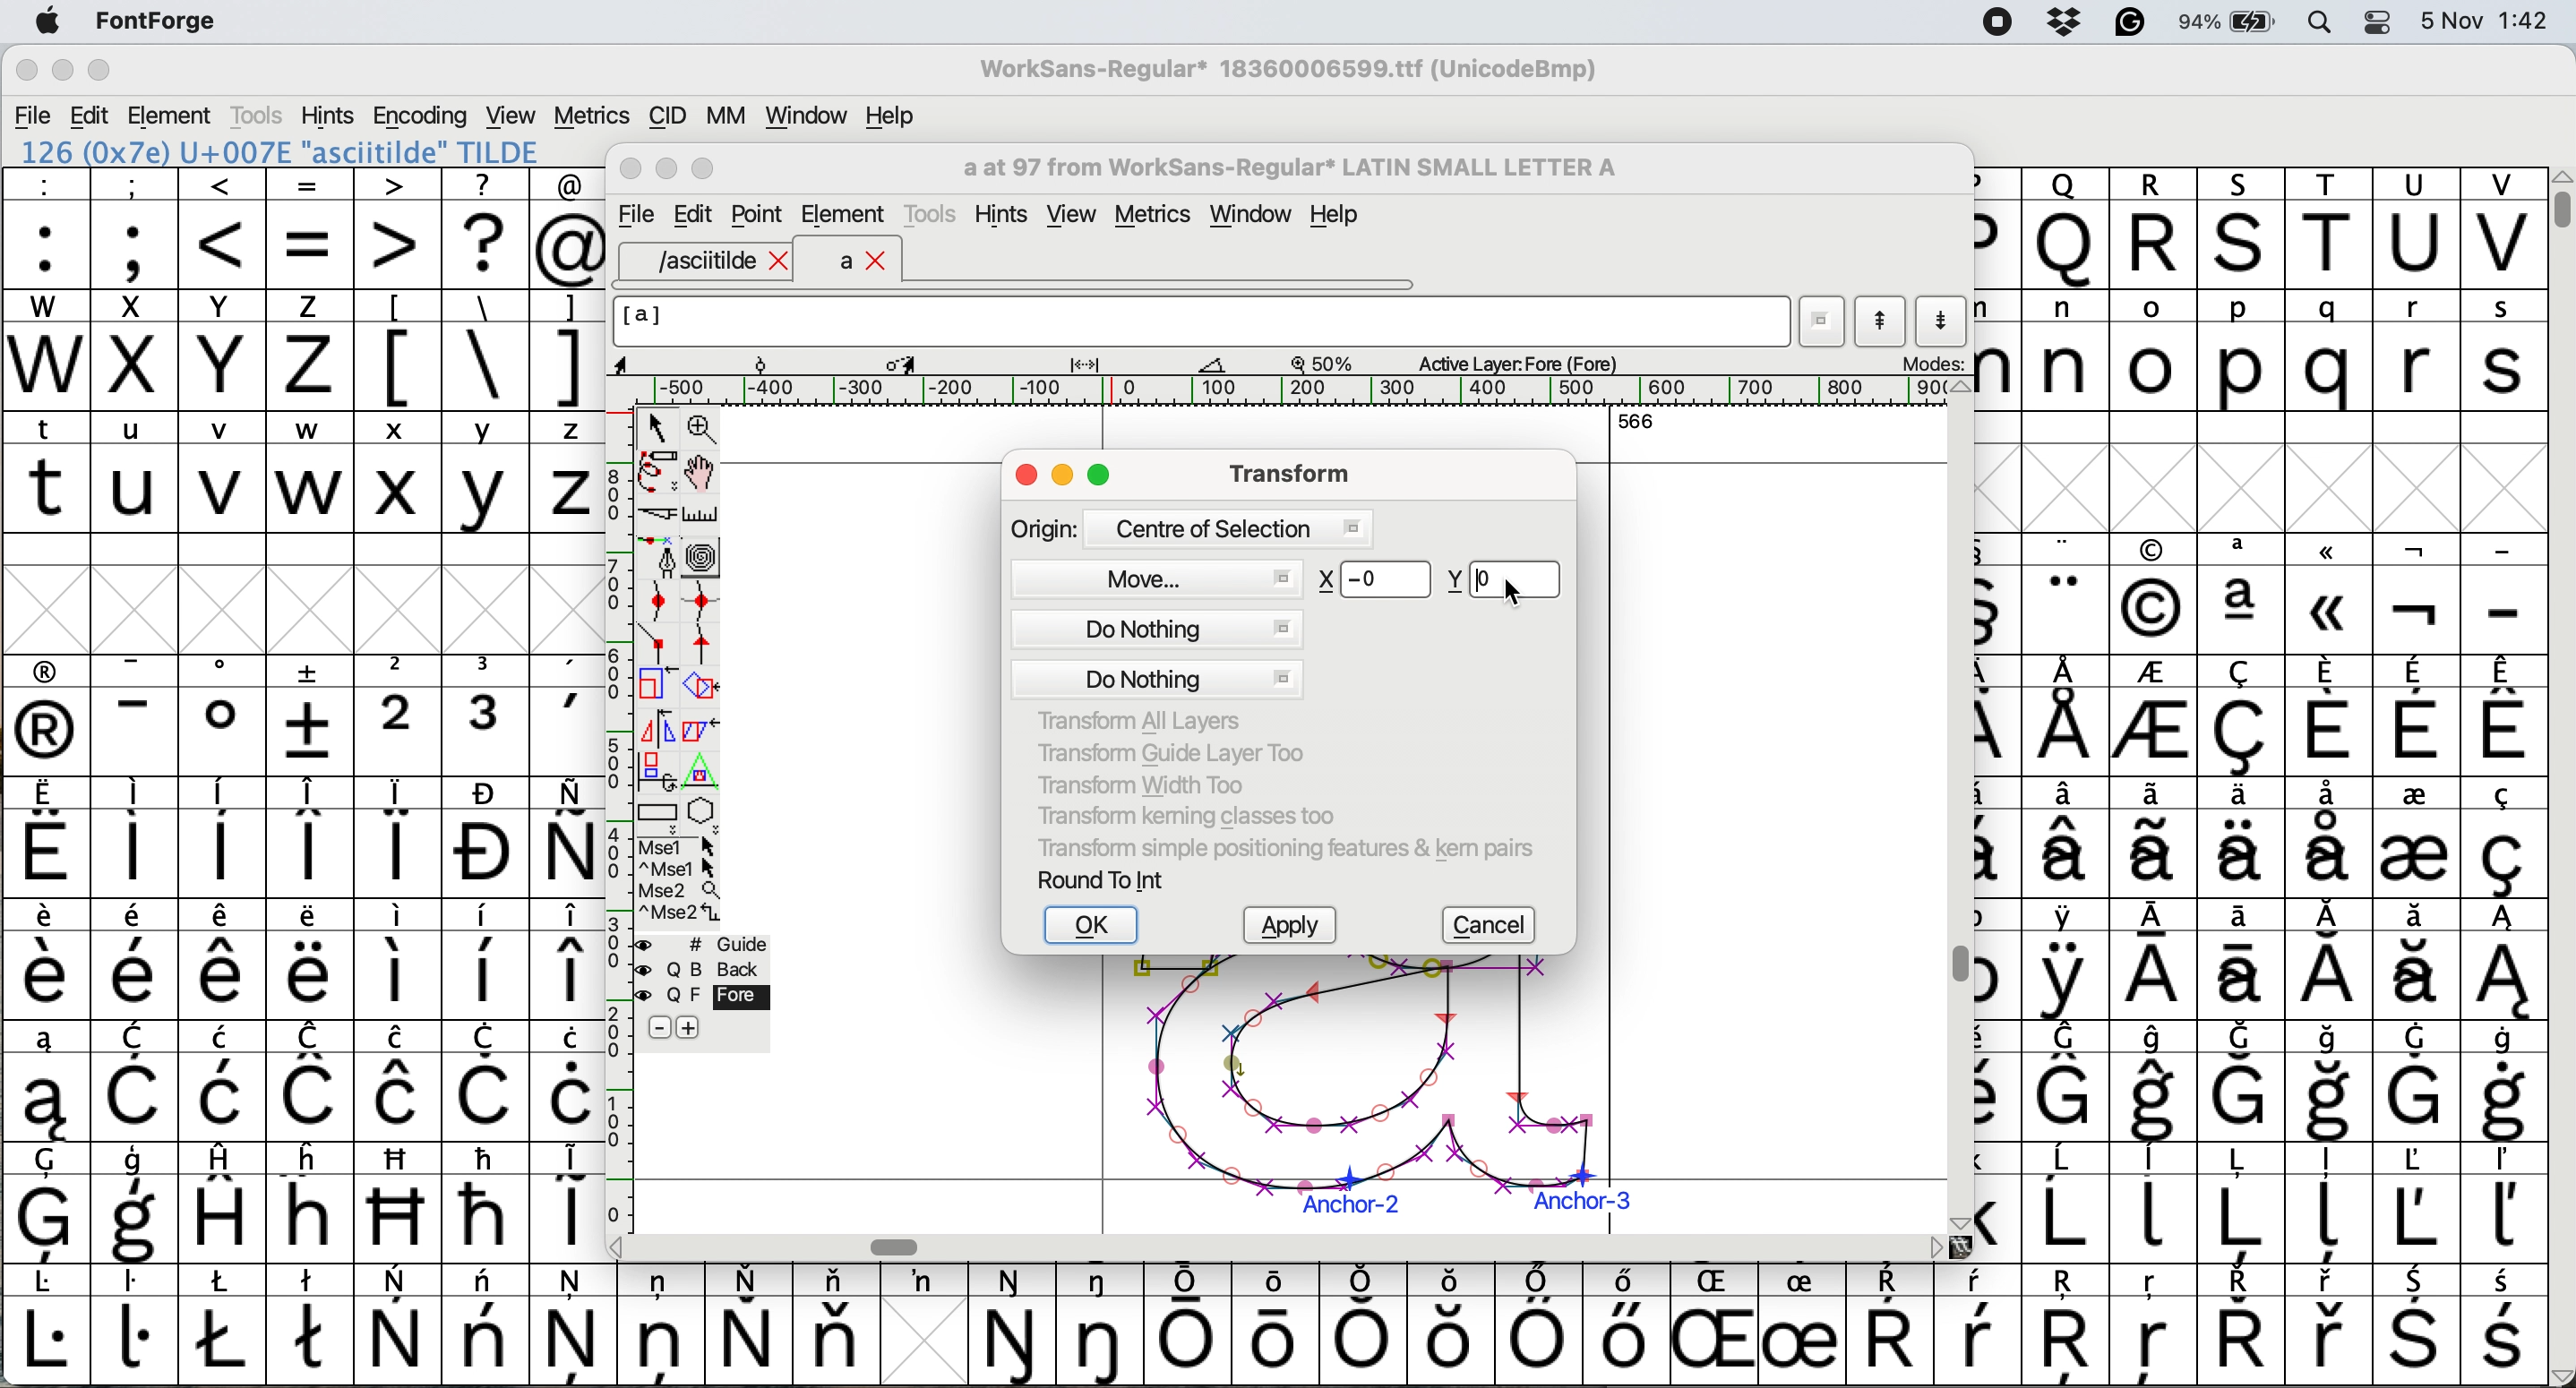 Image resolution: width=2576 pixels, height=1388 pixels. I want to click on symbol, so click(313, 1322).